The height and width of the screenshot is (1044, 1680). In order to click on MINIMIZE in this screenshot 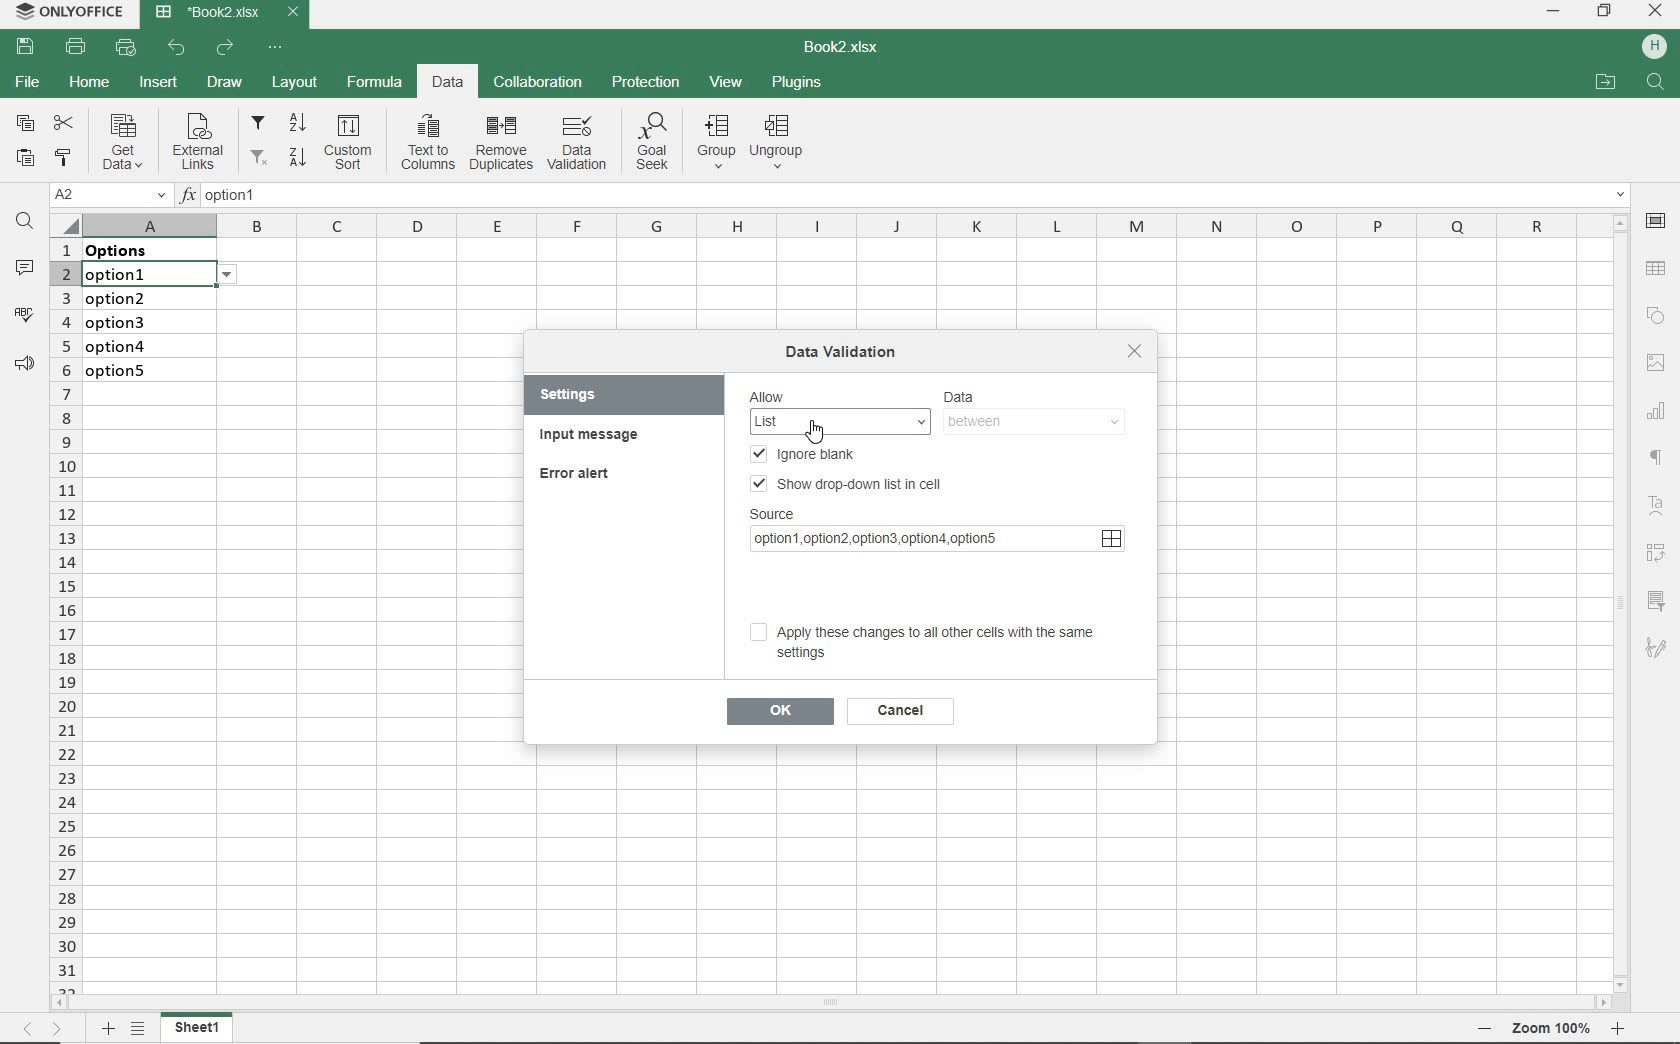, I will do `click(1553, 11)`.